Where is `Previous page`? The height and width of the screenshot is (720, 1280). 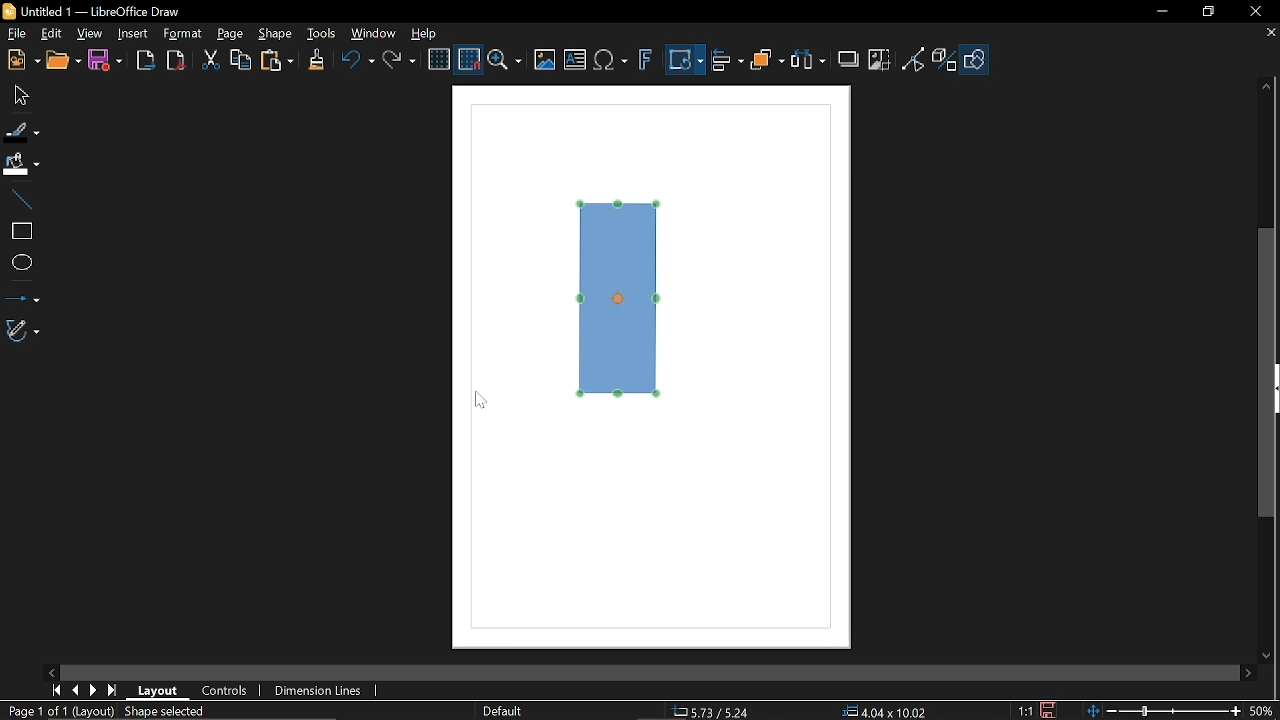
Previous page is located at coordinates (74, 691).